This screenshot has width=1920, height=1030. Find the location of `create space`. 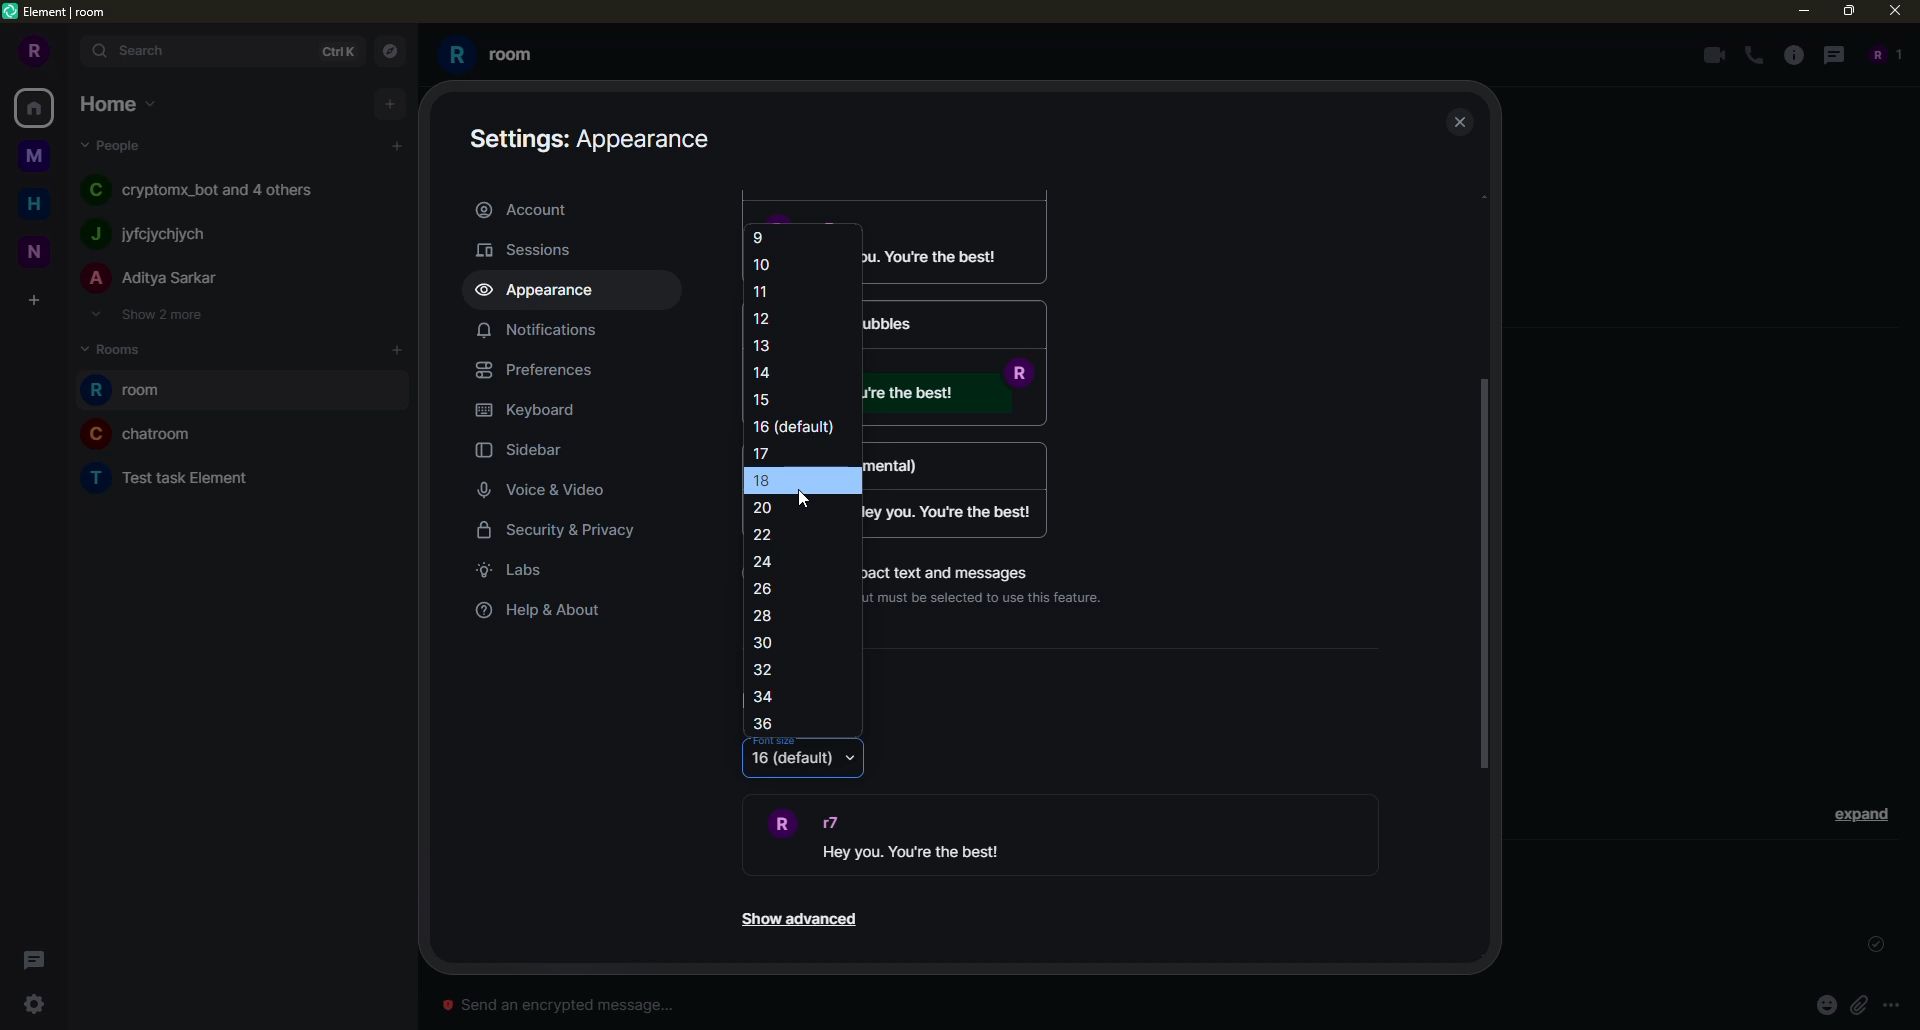

create space is located at coordinates (33, 302).